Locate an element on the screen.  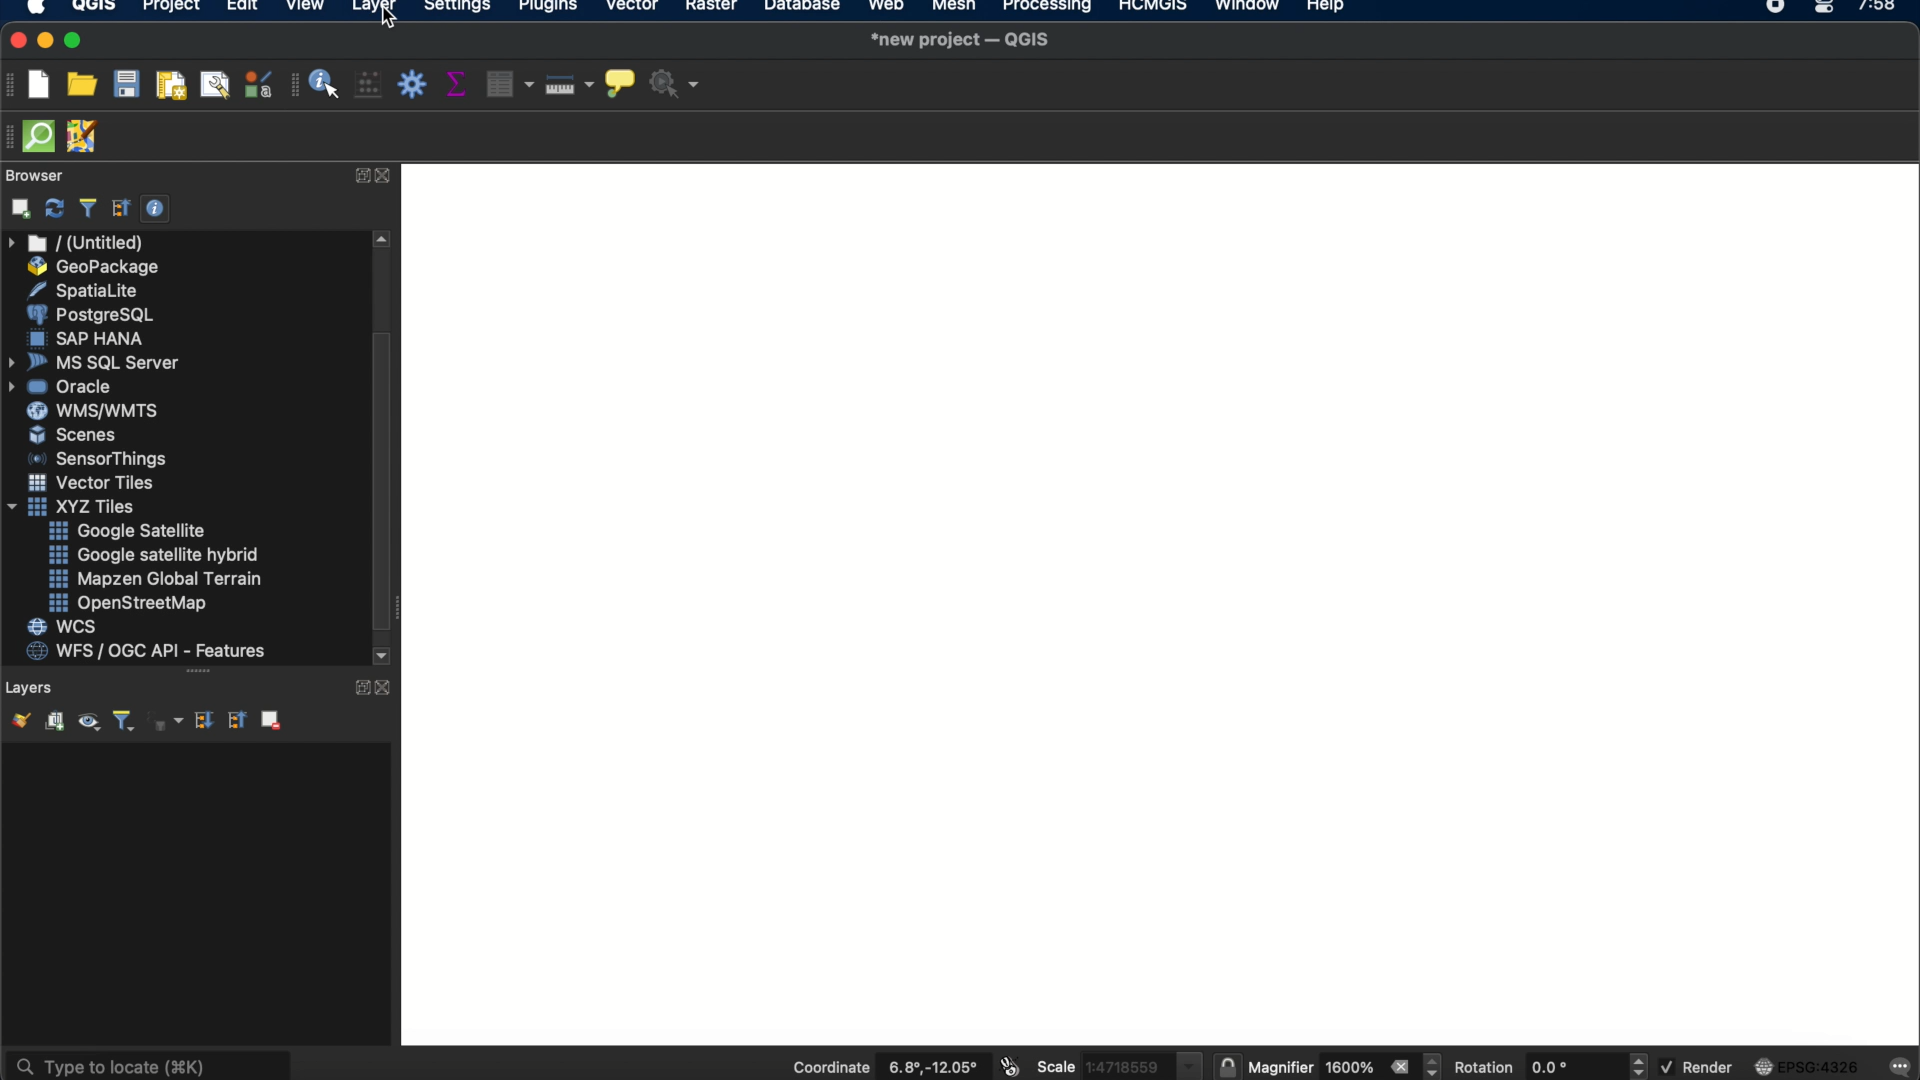
vector tiles is located at coordinates (93, 483).